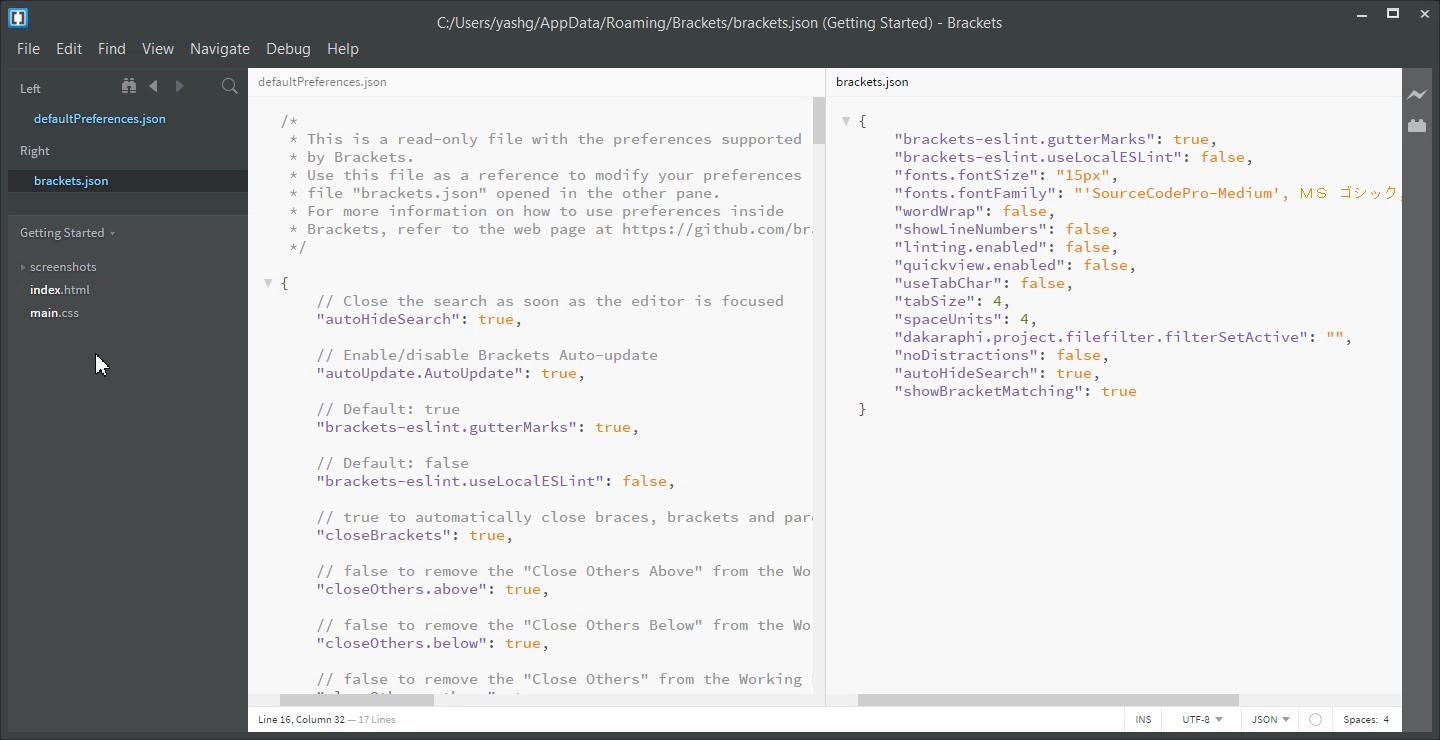 The image size is (1440, 740). Describe the element at coordinates (530, 701) in the screenshot. I see `Horizontal Scroll Bar` at that location.